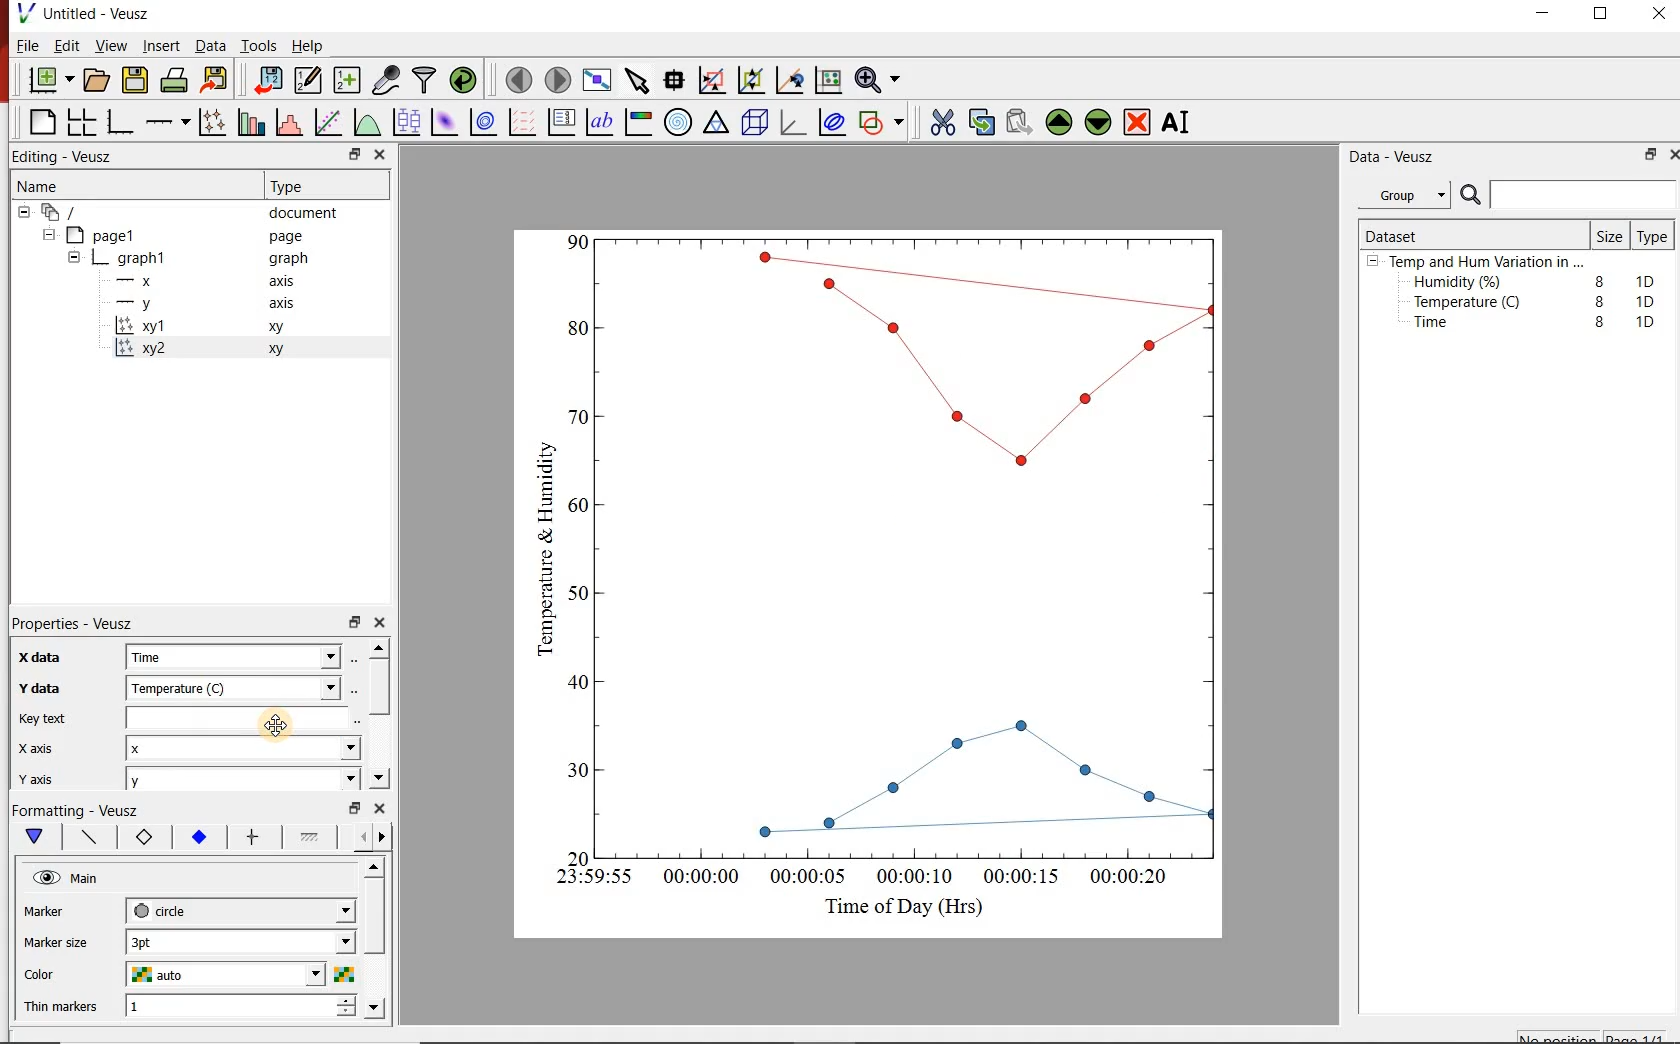  Describe the element at coordinates (586, 878) in the screenshot. I see `23:59:55` at that location.